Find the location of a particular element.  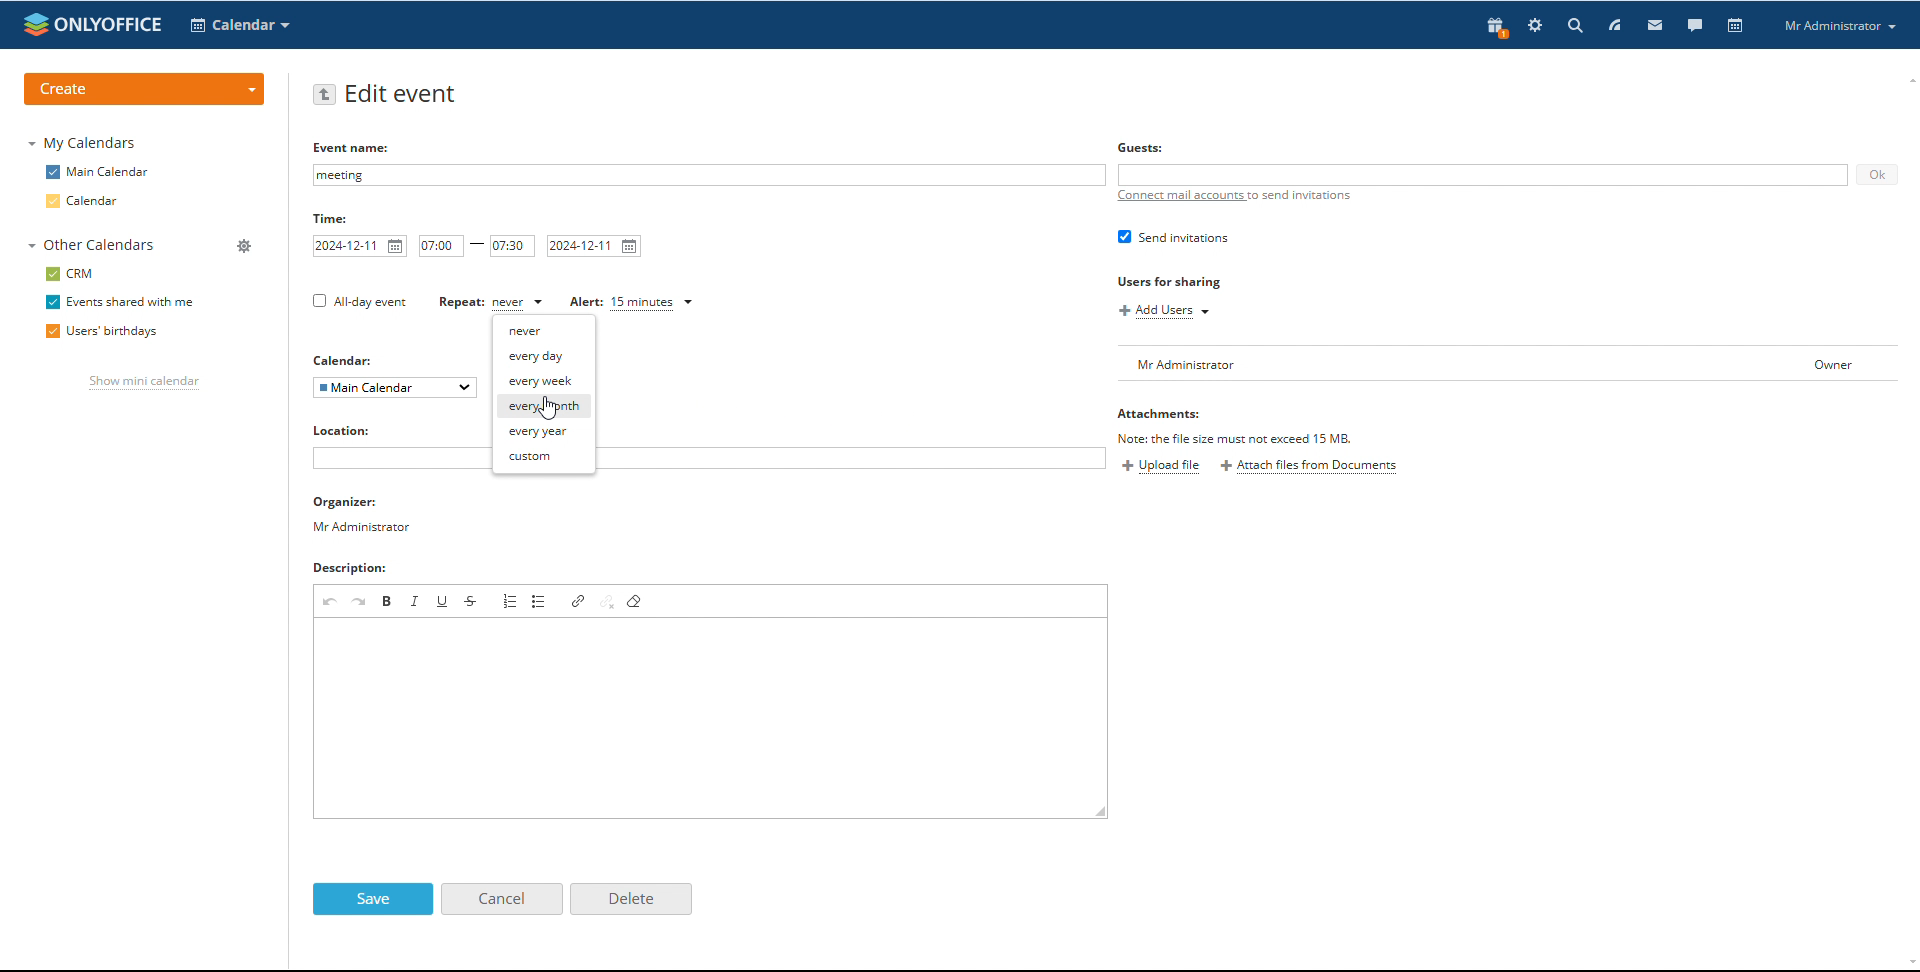

search is located at coordinates (1639, 26).